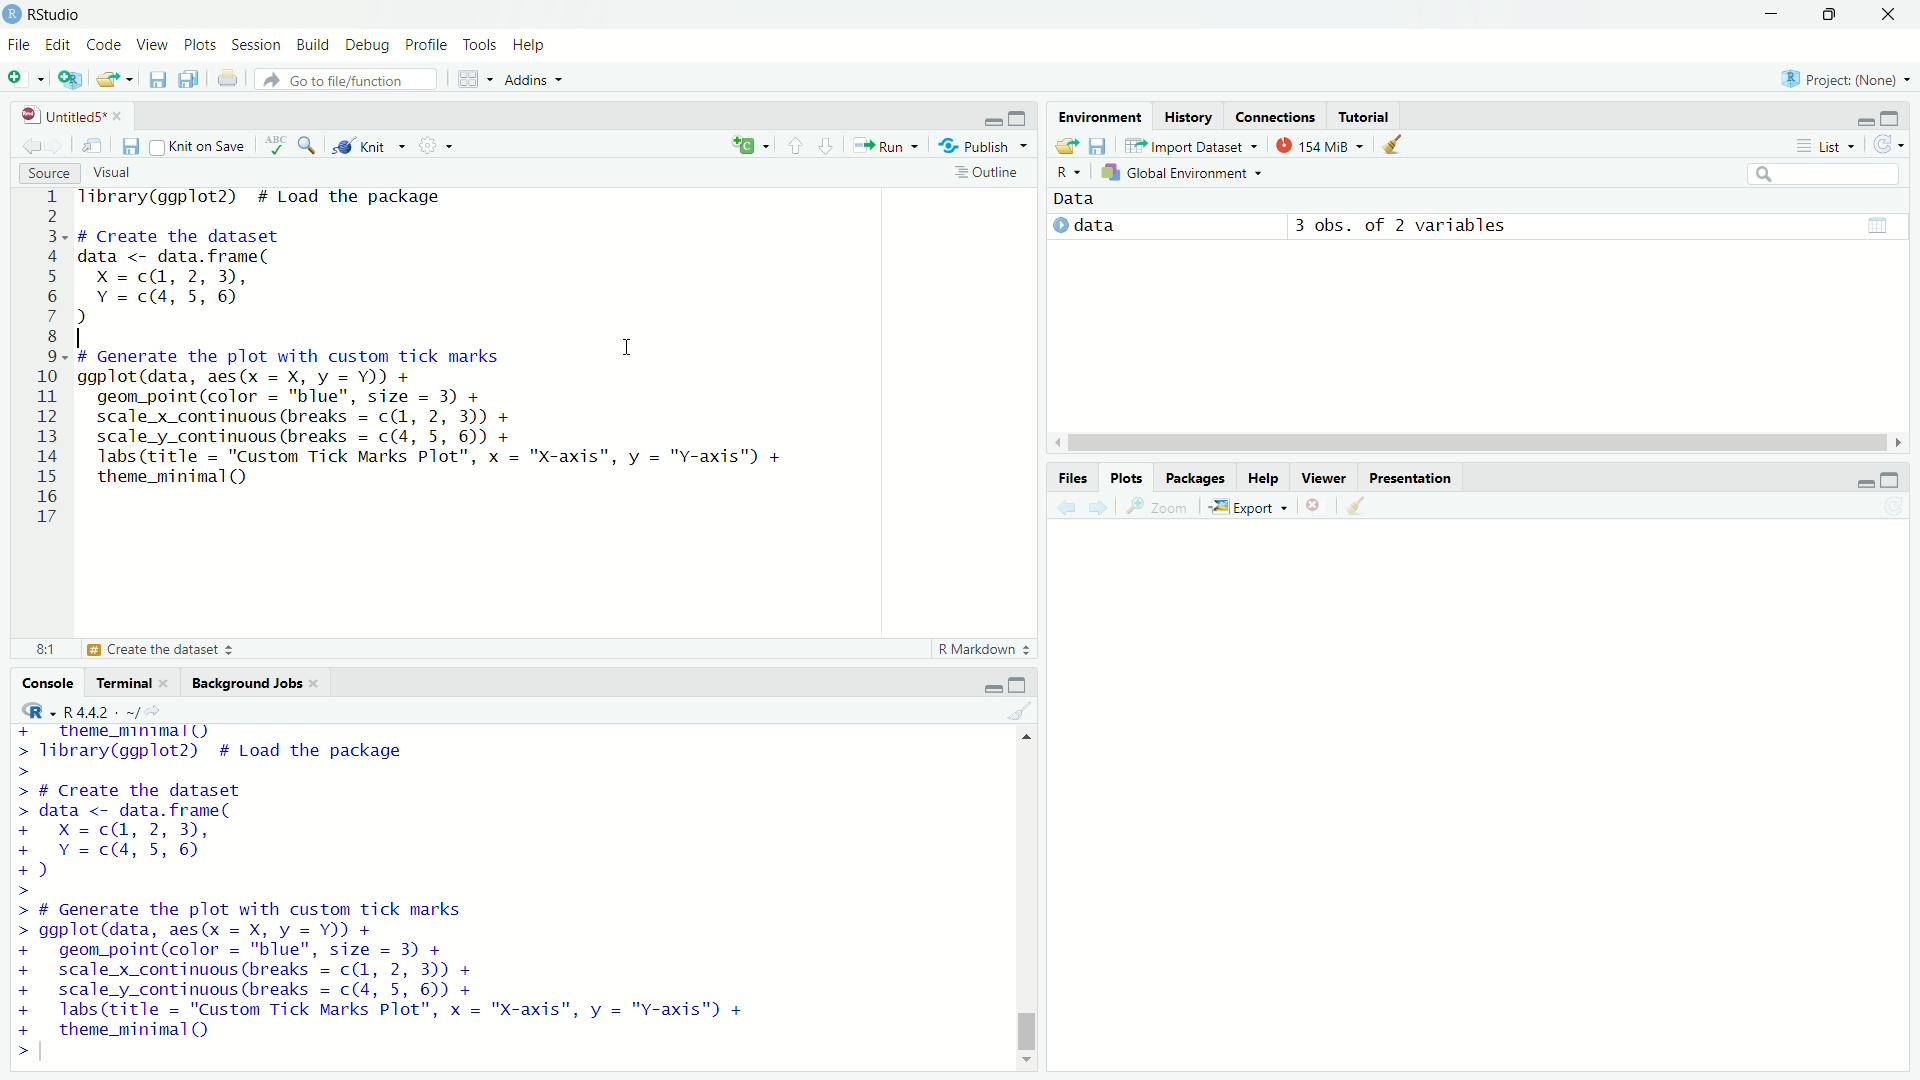 This screenshot has height=1080, width=1920. I want to click on library to load the package, so click(286, 198).